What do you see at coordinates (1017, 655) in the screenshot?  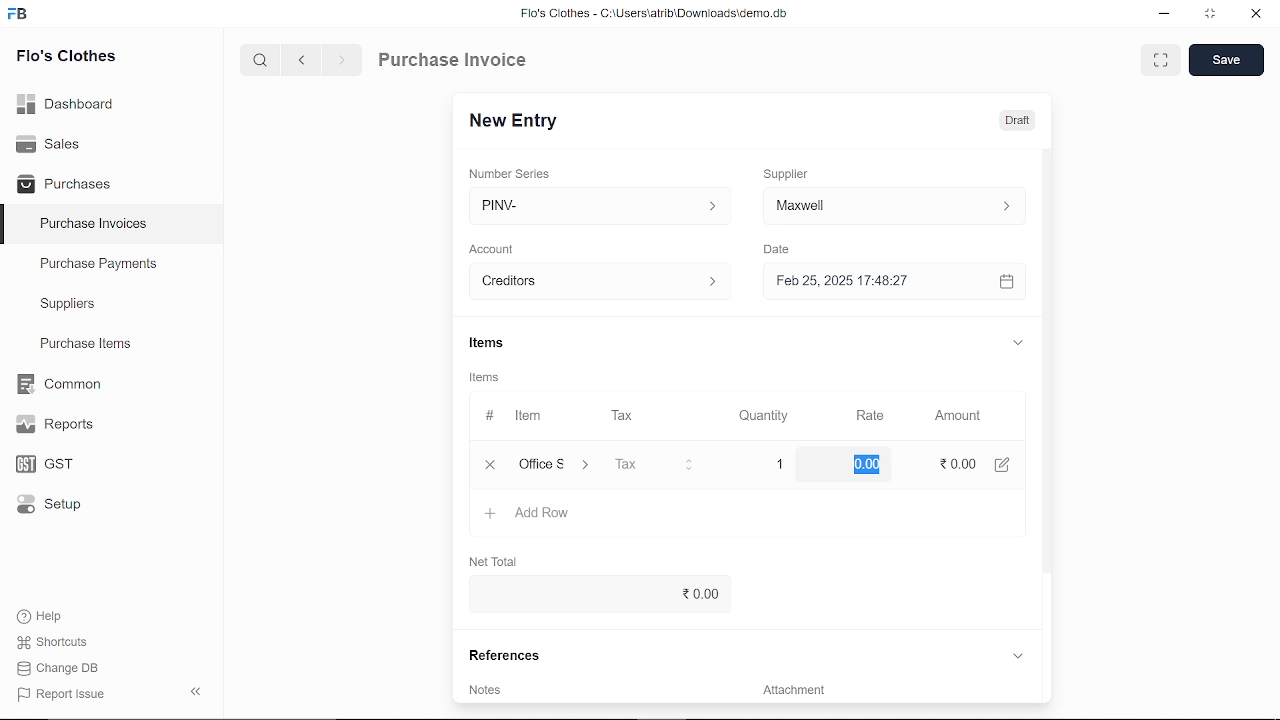 I see `expand` at bounding box center [1017, 655].